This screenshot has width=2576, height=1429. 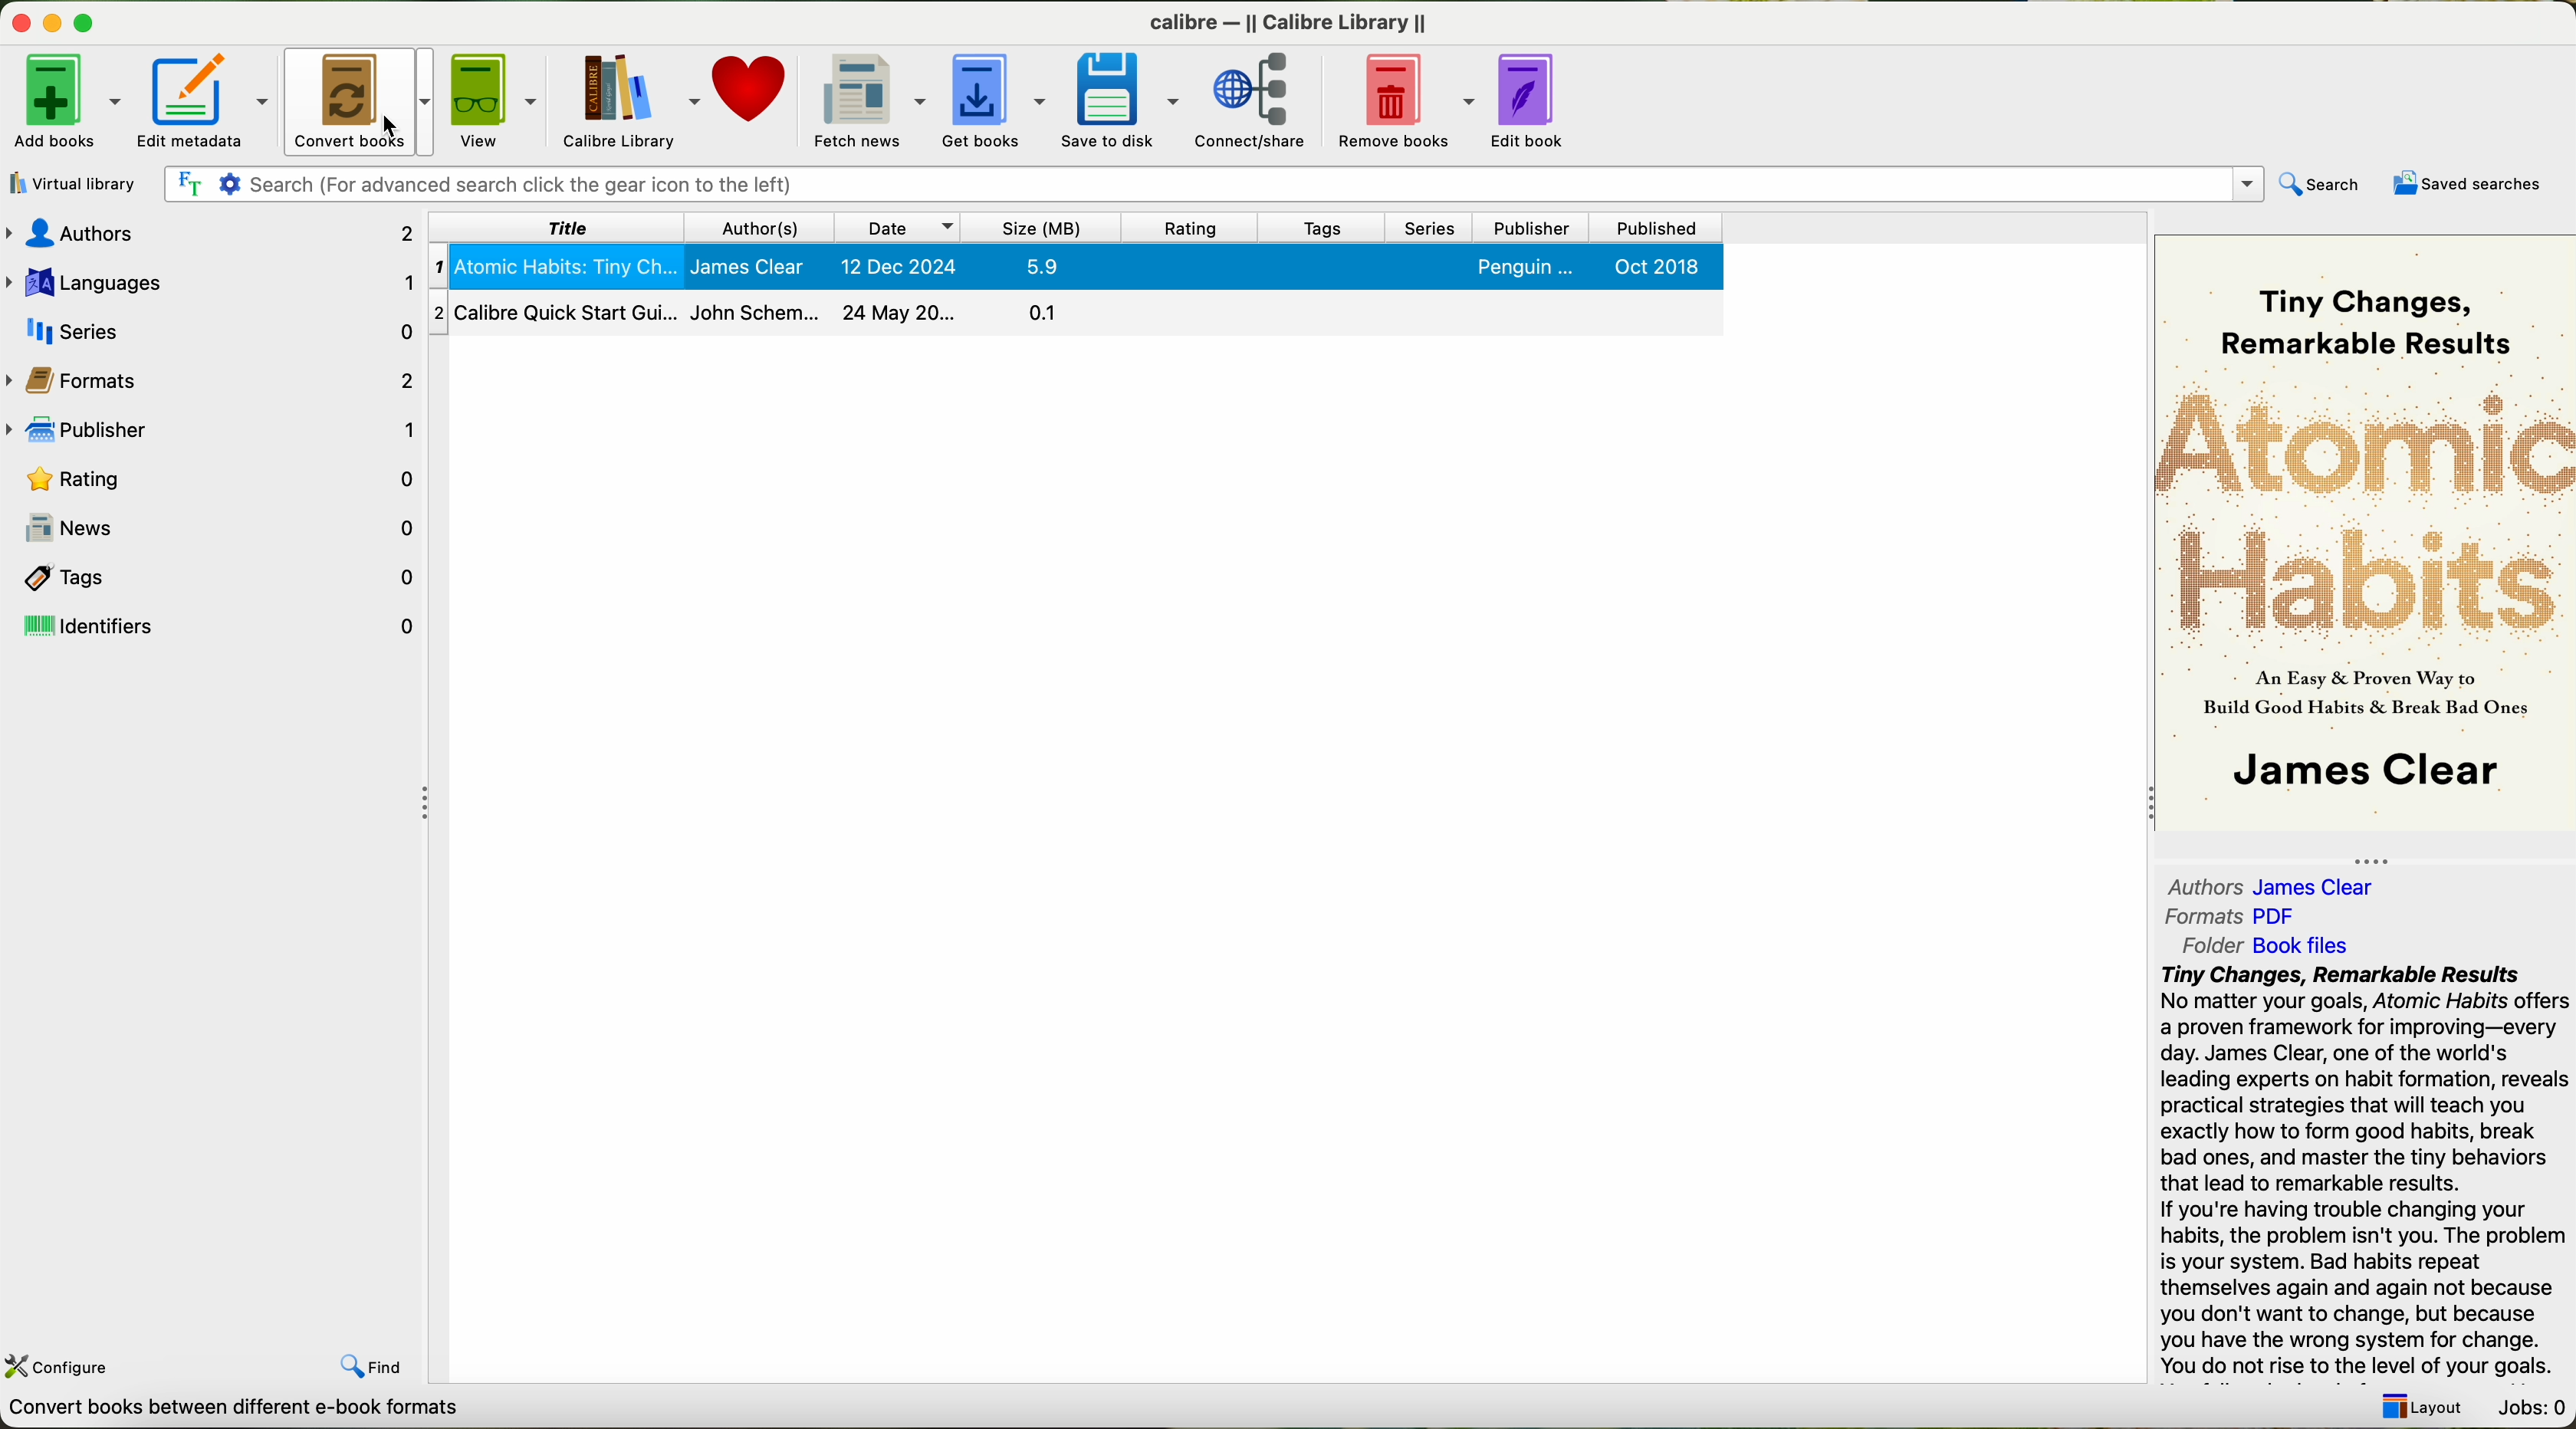 I want to click on minimize, so click(x=53, y=19).